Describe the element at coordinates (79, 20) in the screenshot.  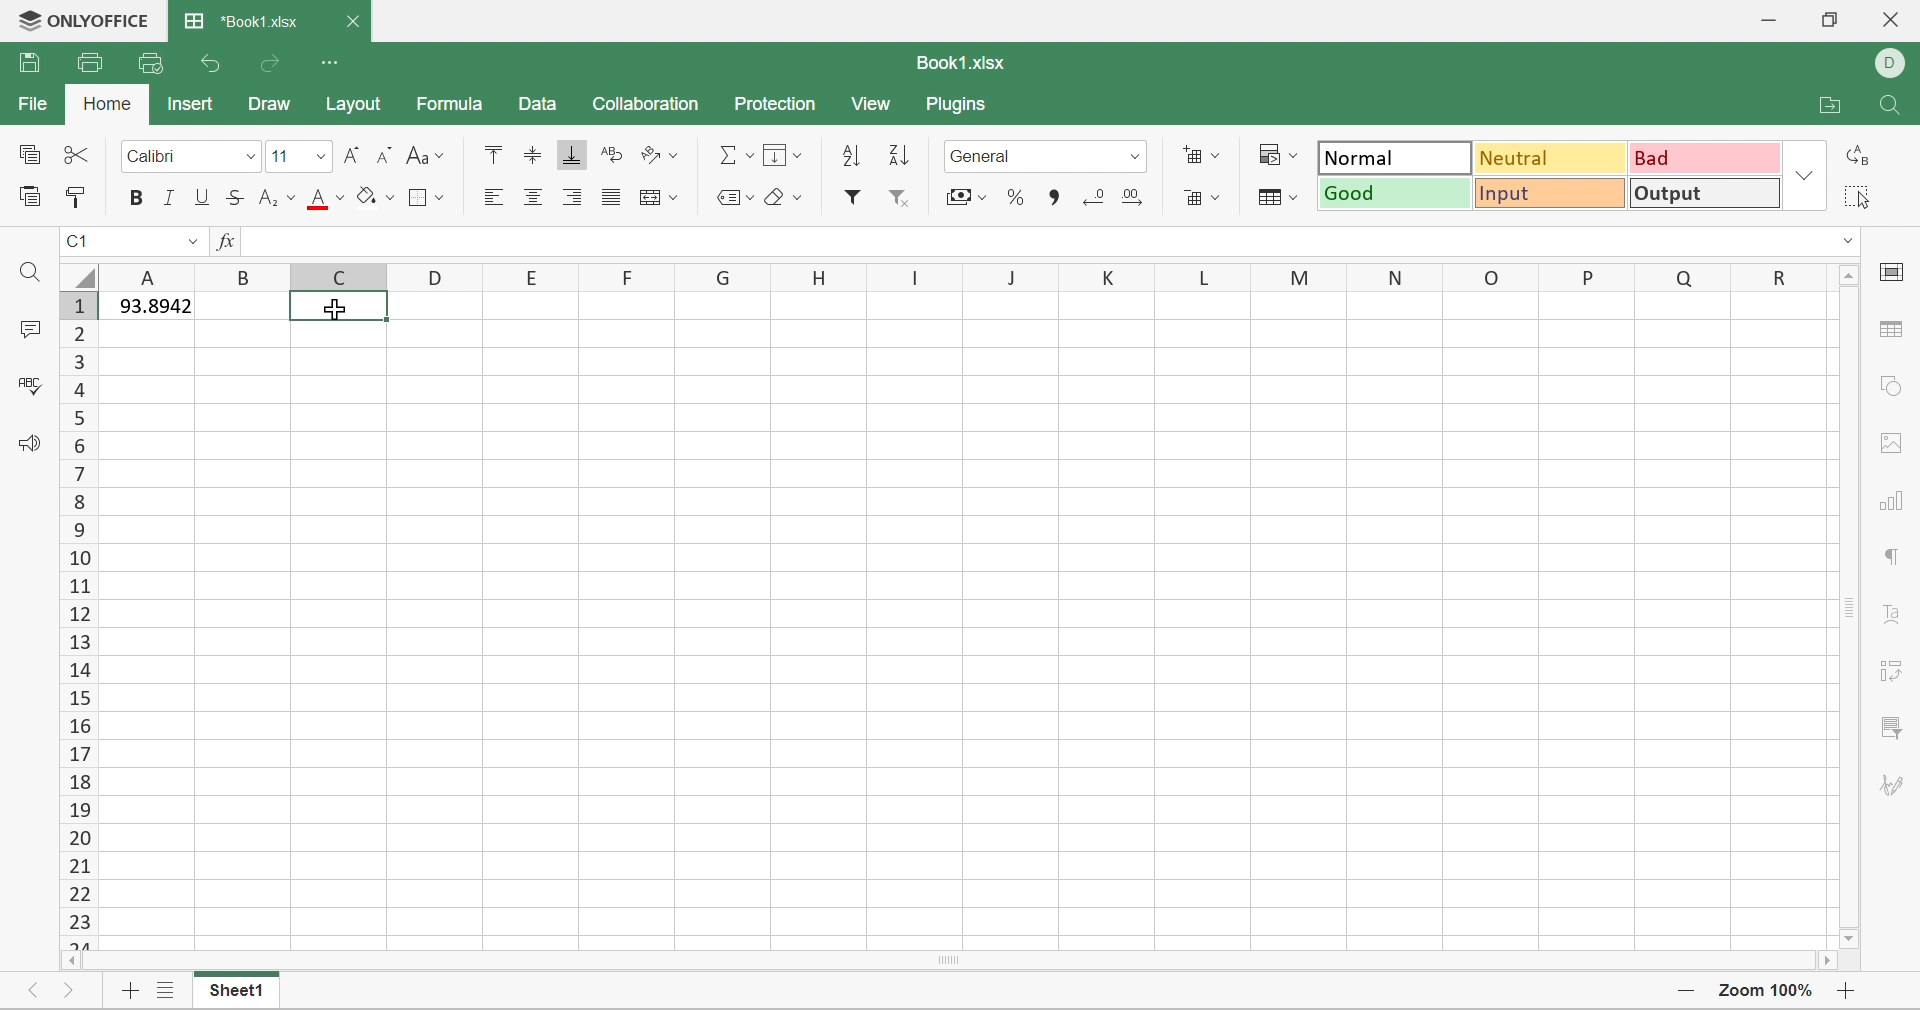
I see `ONLYOFFICE` at that location.